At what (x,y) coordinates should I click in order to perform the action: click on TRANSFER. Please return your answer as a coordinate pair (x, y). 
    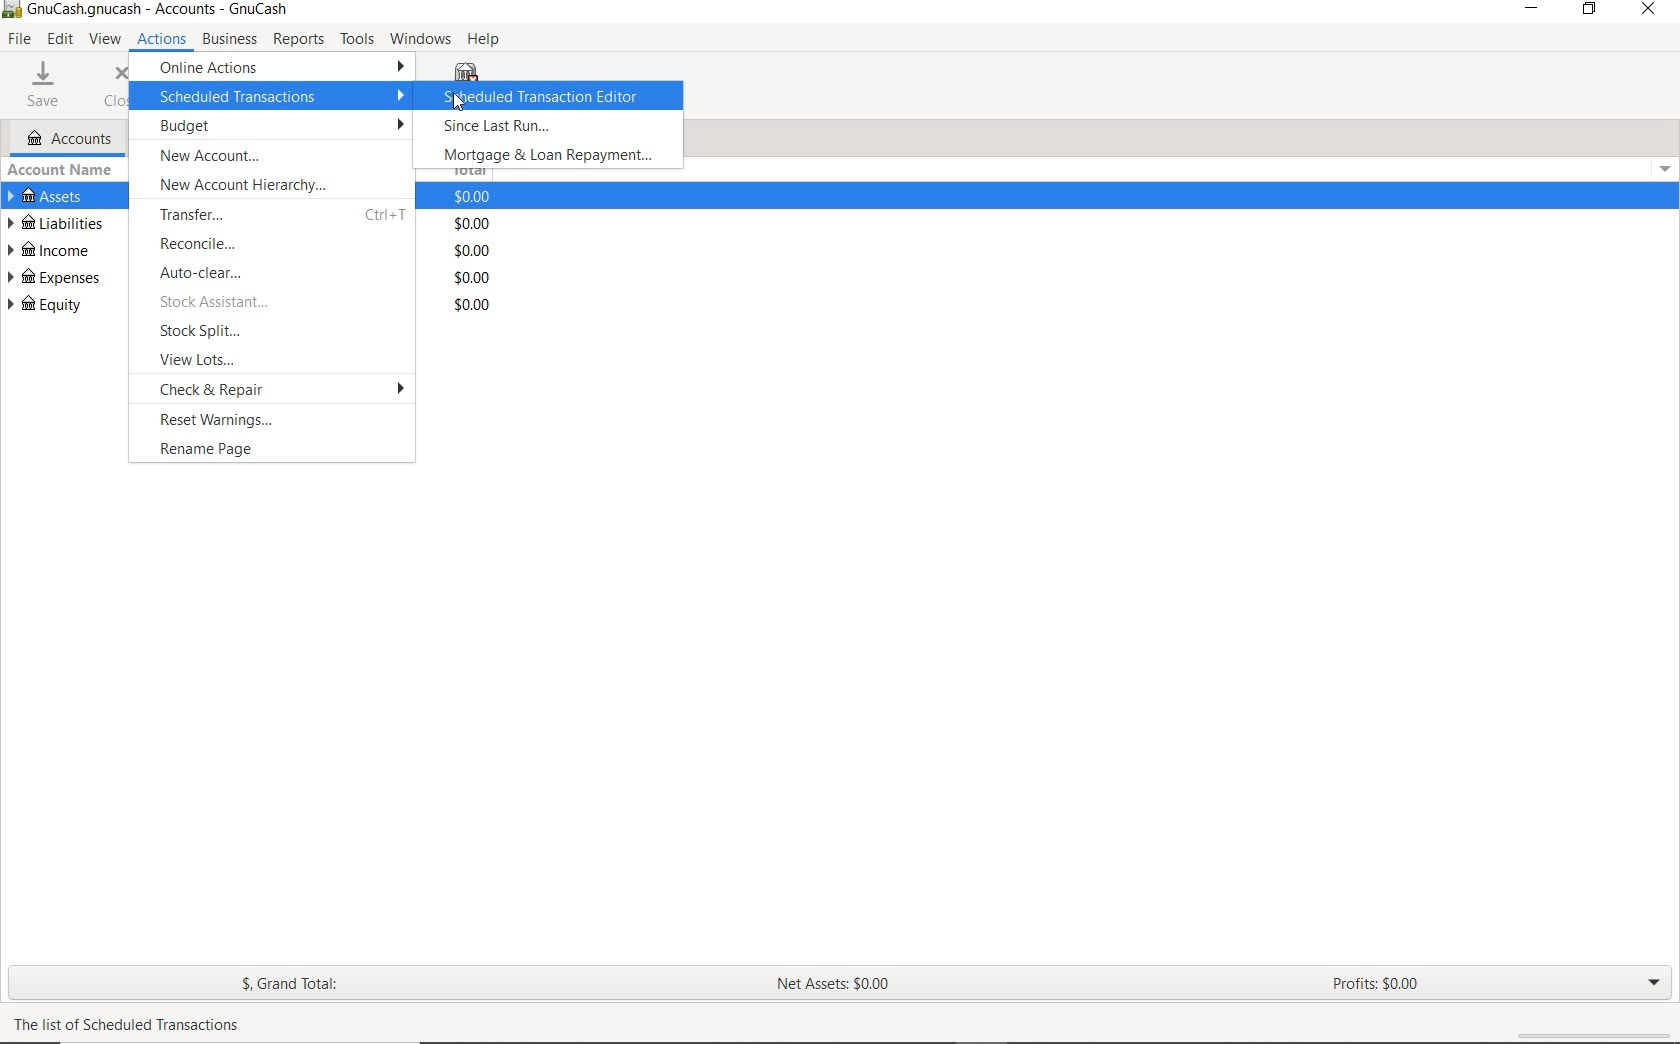
    Looking at the image, I should click on (276, 213).